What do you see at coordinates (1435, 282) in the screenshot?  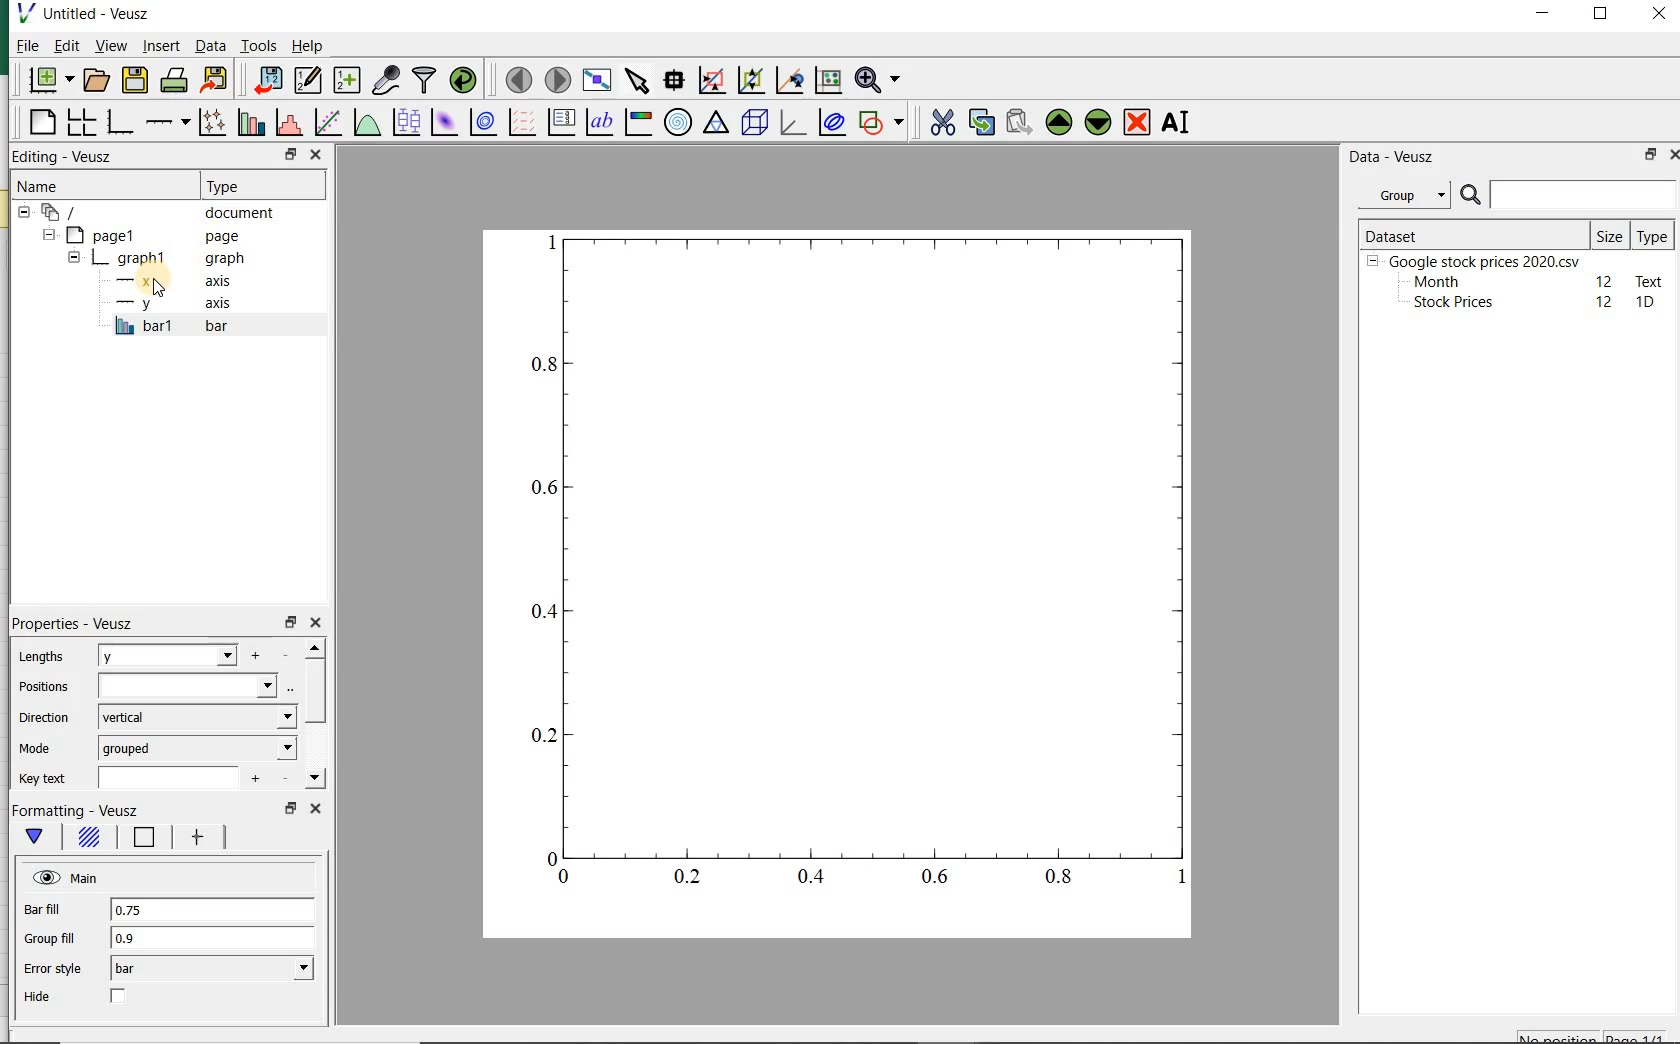 I see `Month` at bounding box center [1435, 282].